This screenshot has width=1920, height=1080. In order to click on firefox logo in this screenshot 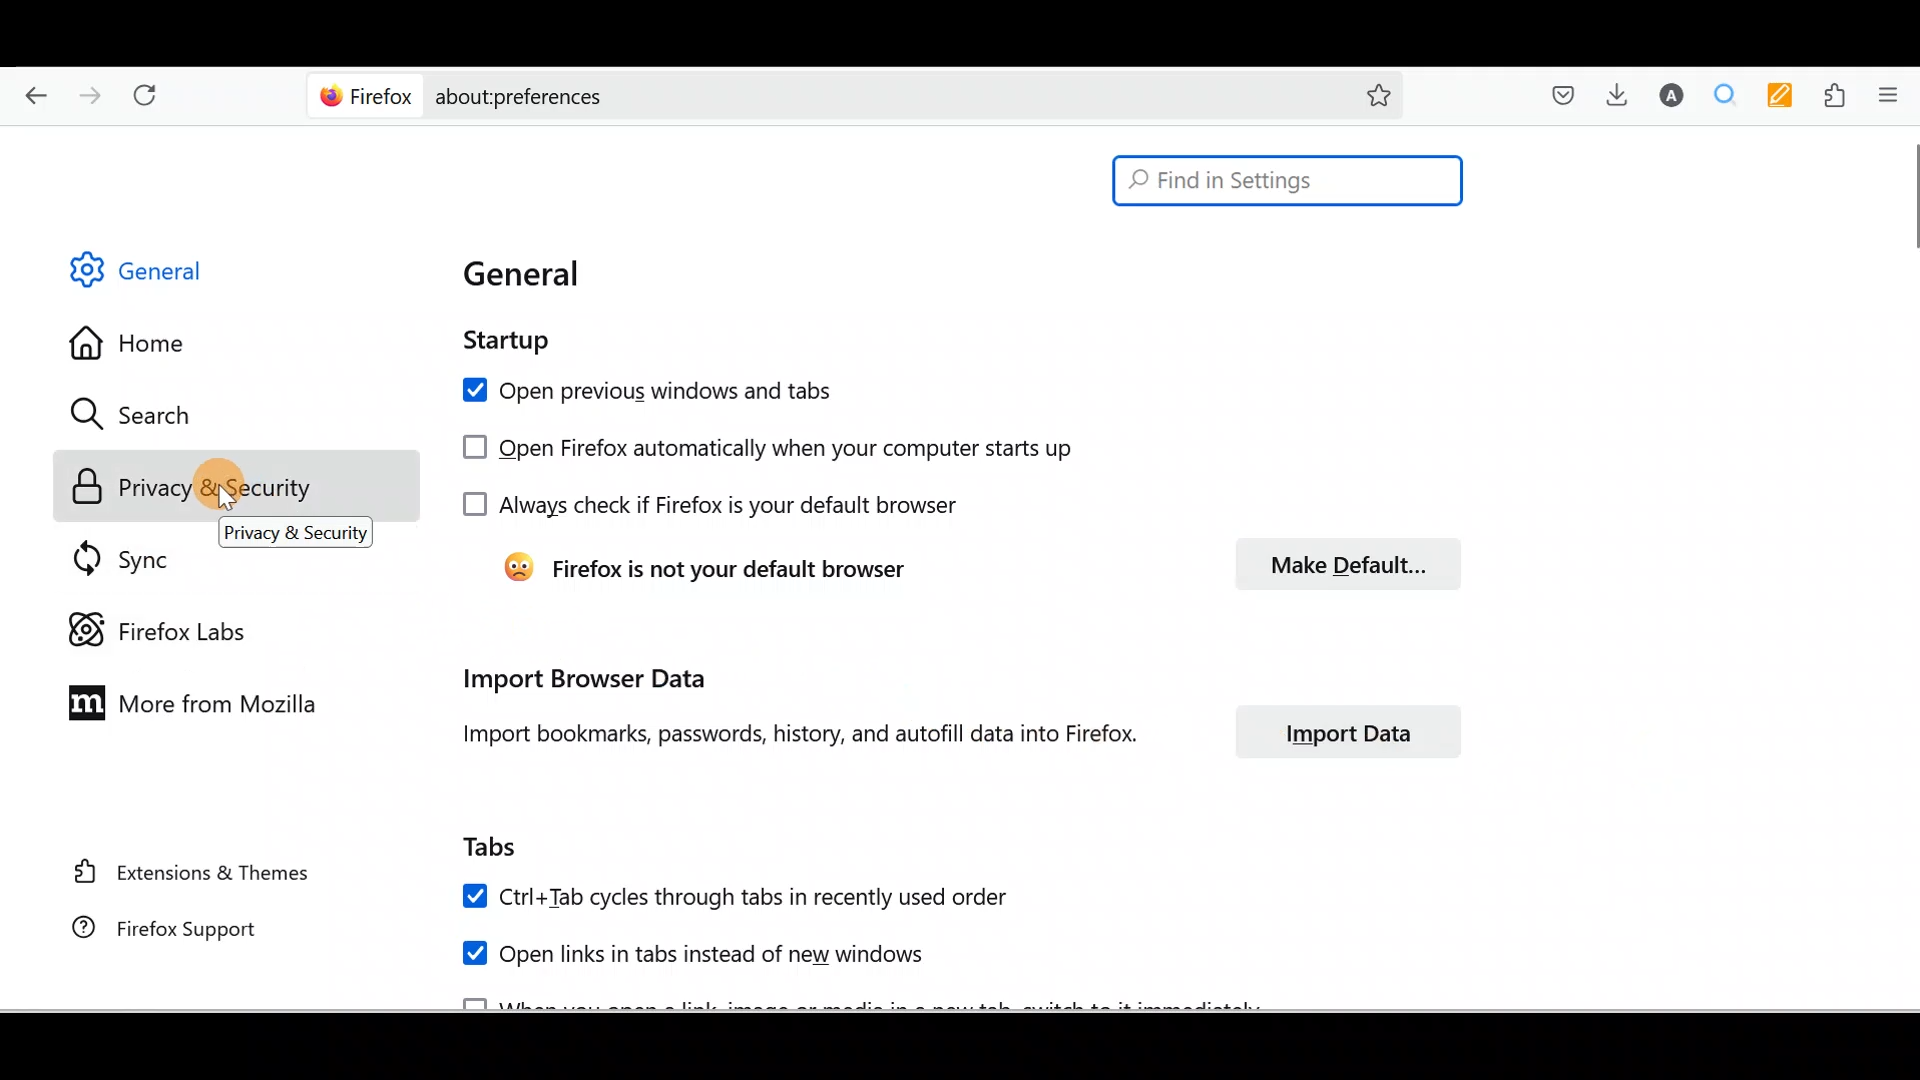, I will do `click(366, 97)`.